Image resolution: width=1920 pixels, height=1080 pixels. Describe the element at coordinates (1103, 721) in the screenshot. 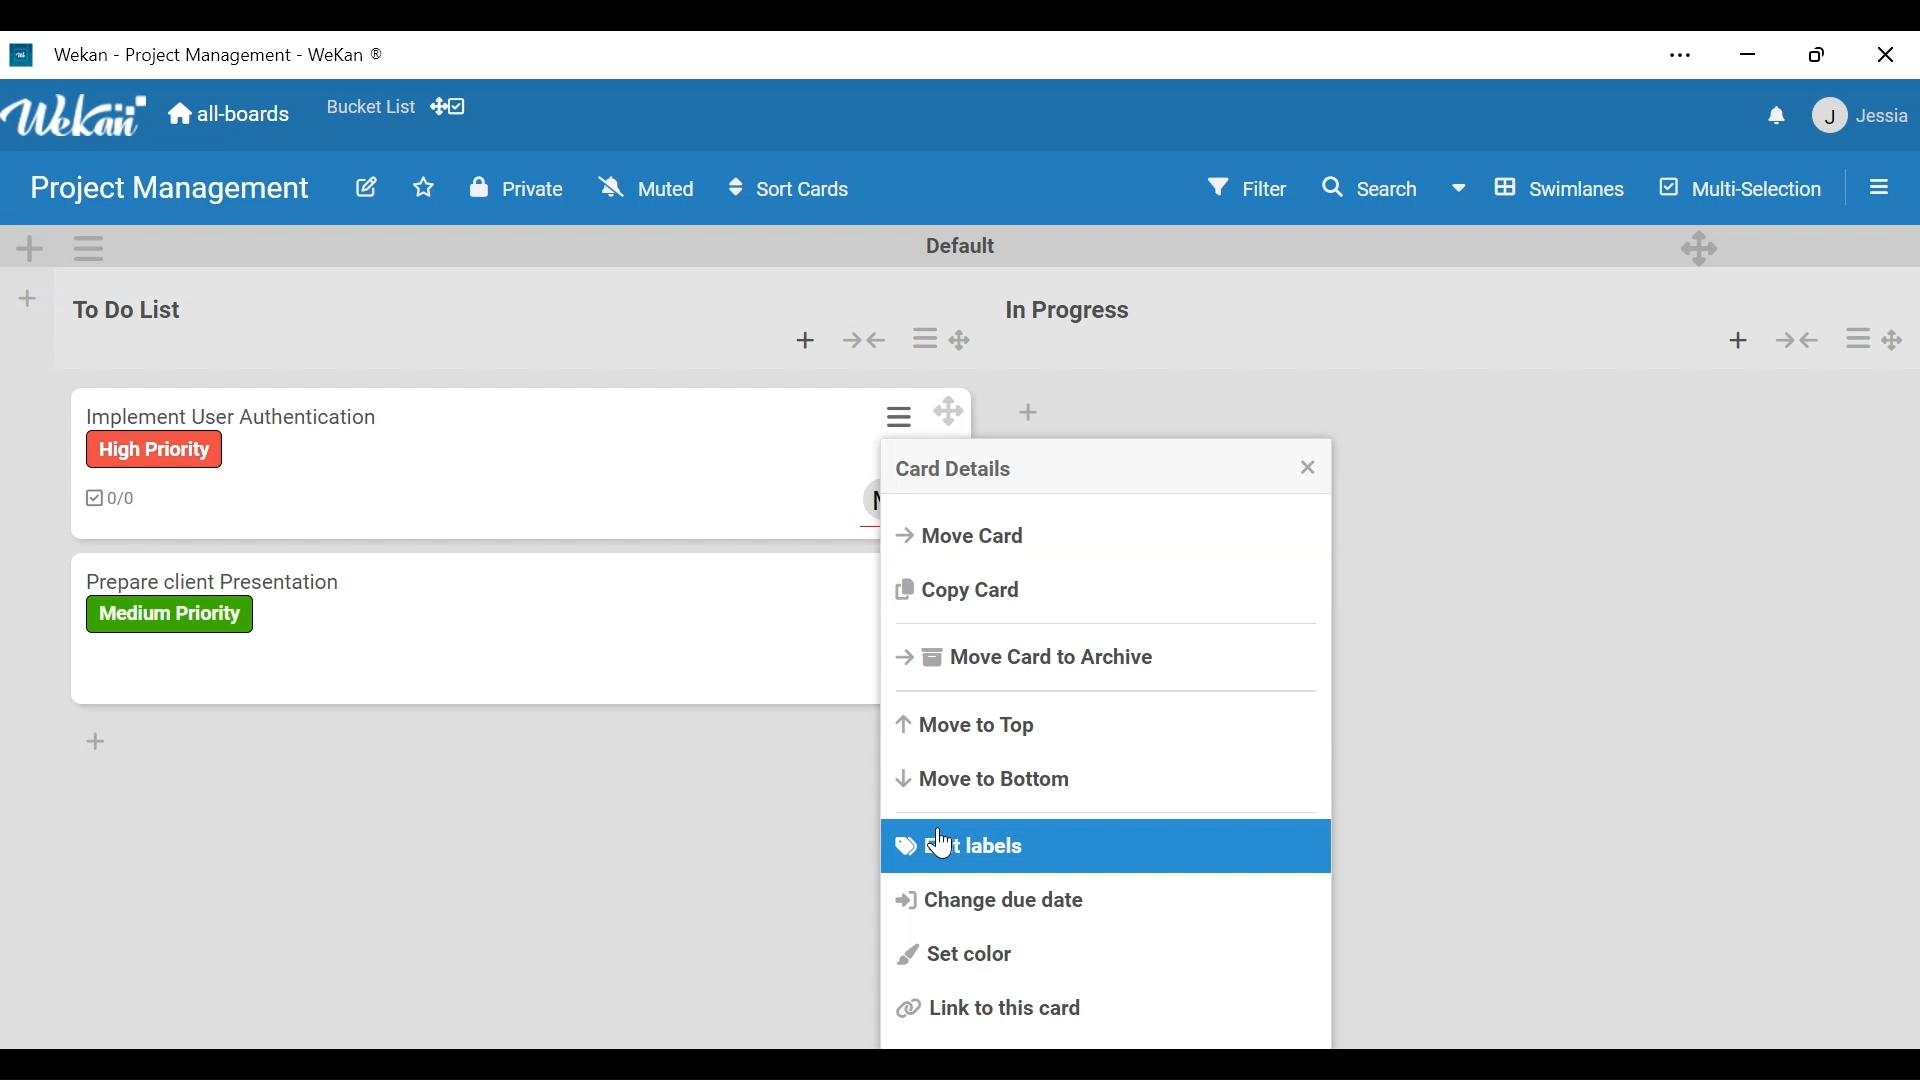

I see `Move to Top` at that location.